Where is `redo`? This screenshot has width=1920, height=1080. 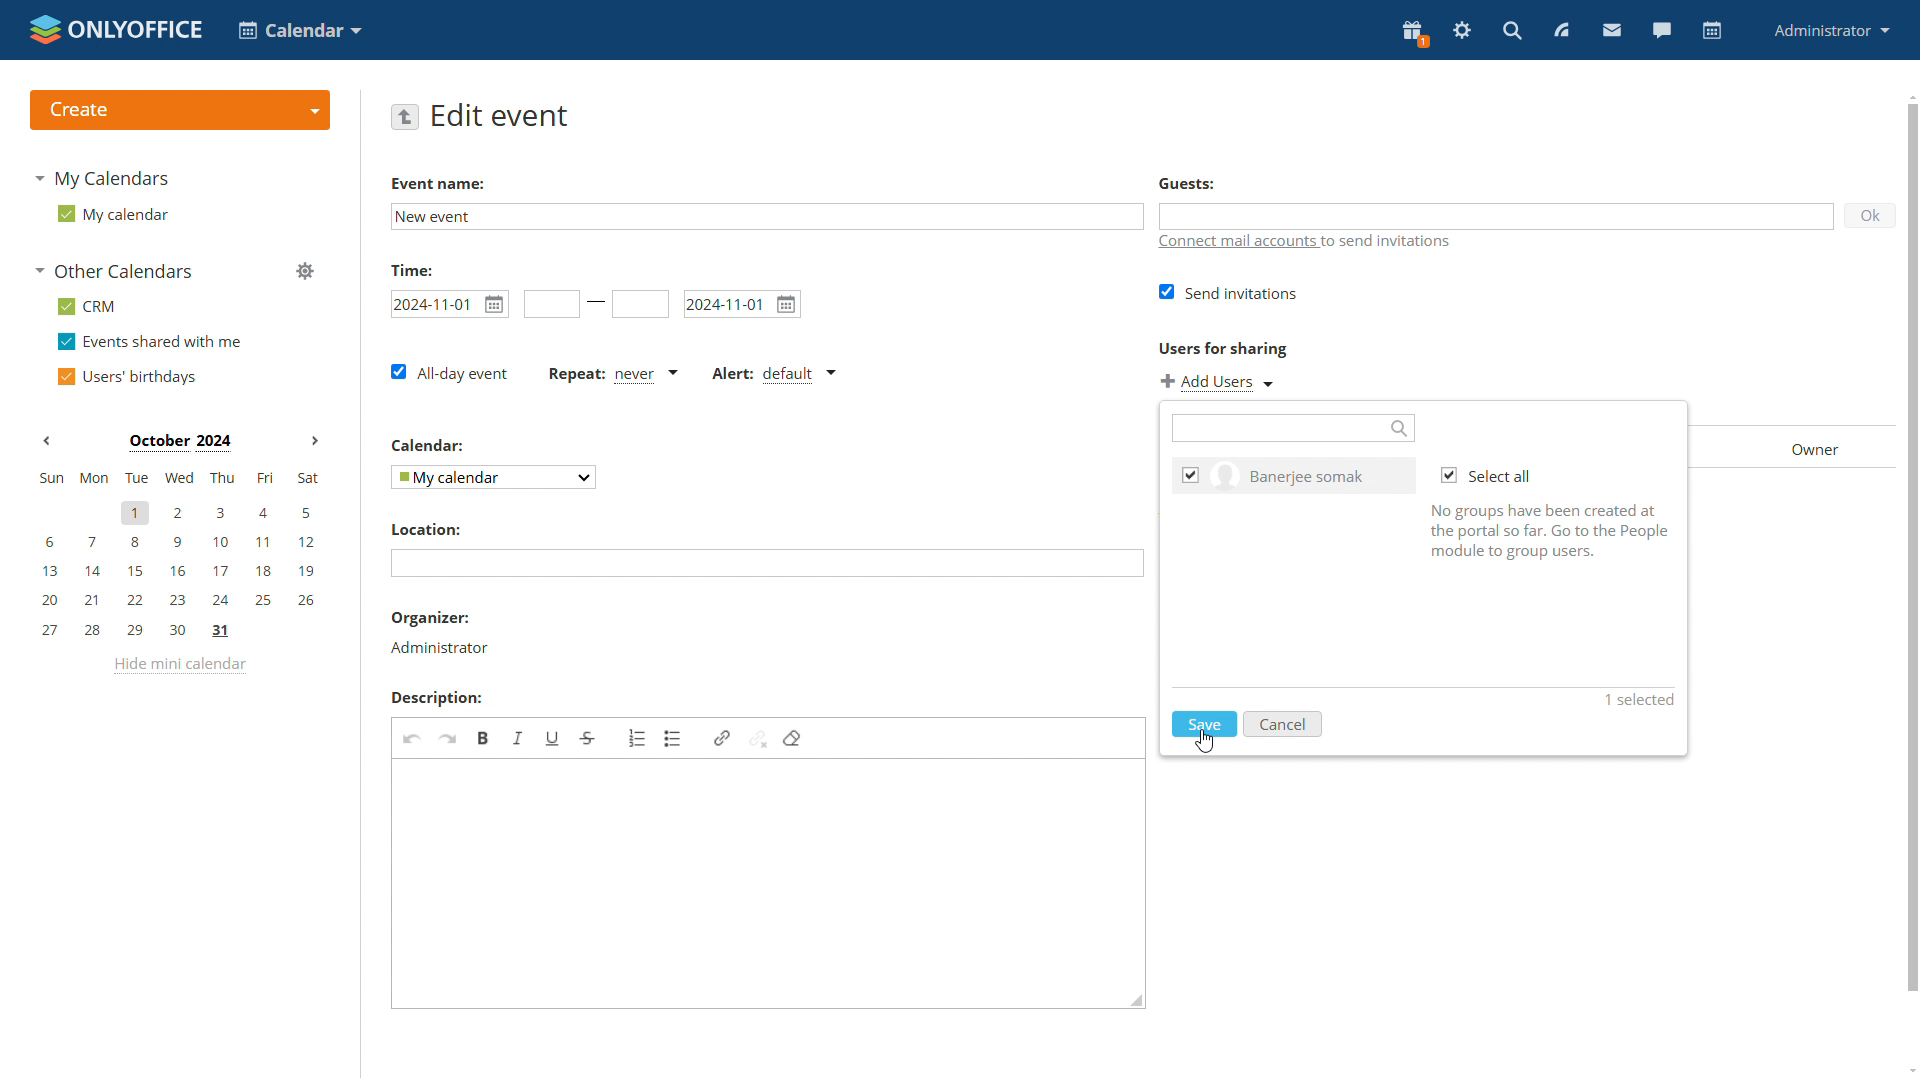
redo is located at coordinates (447, 738).